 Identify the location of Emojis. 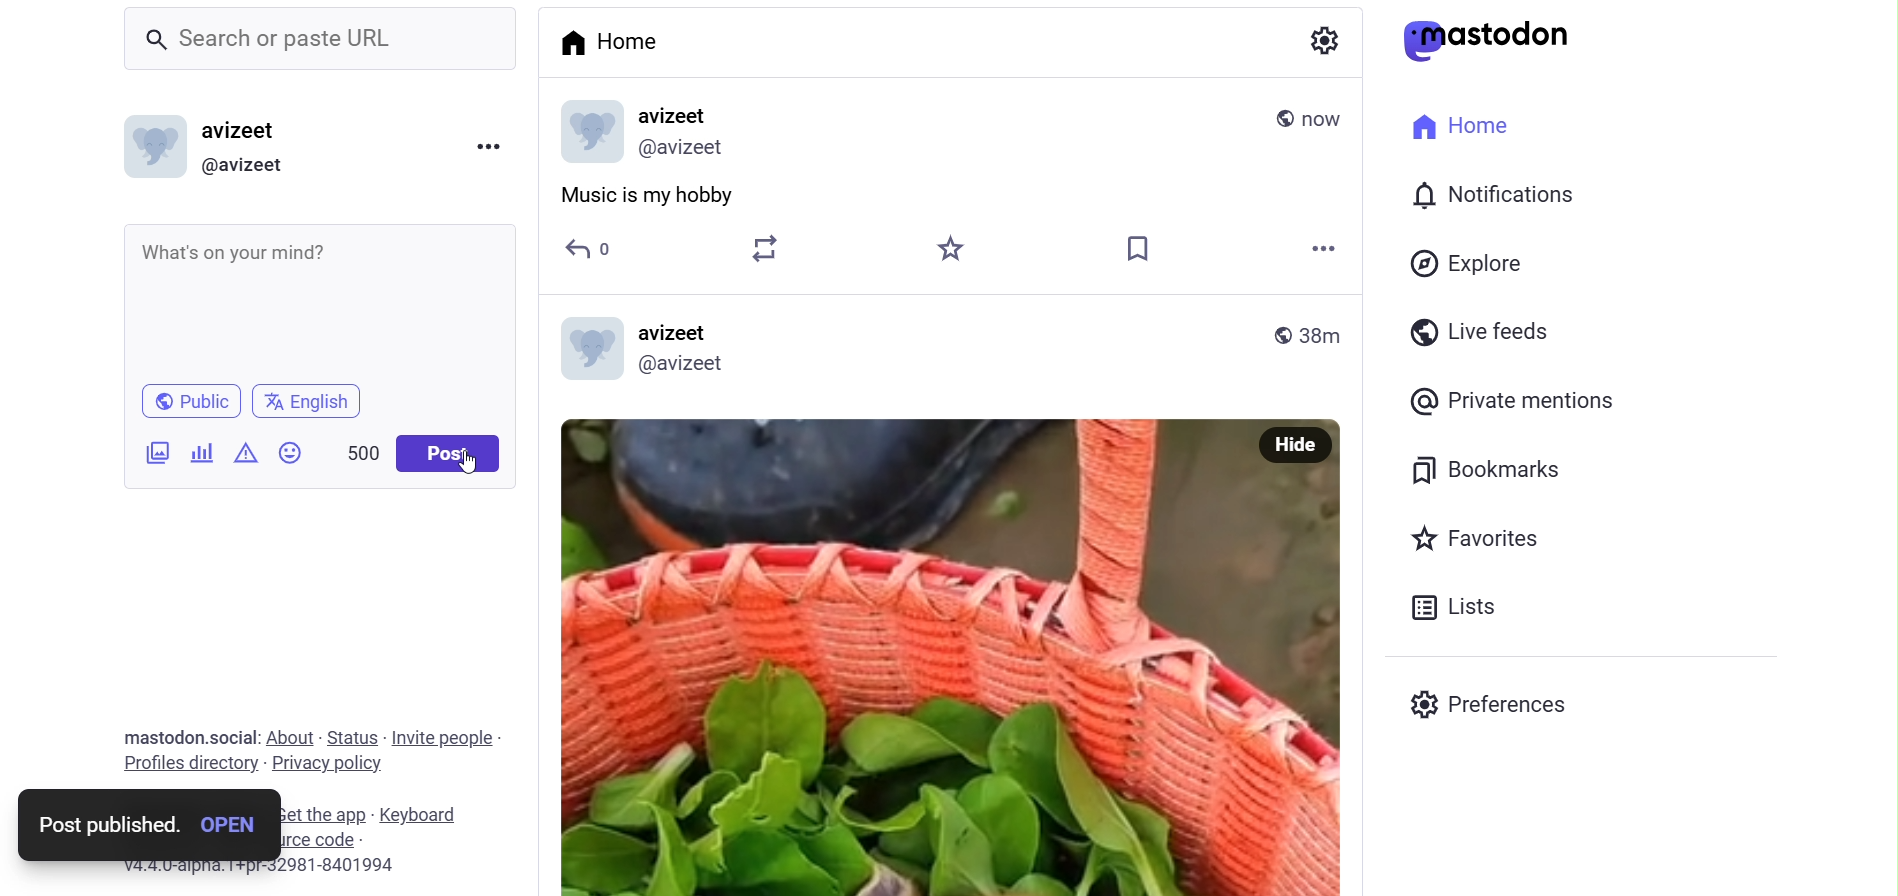
(293, 452).